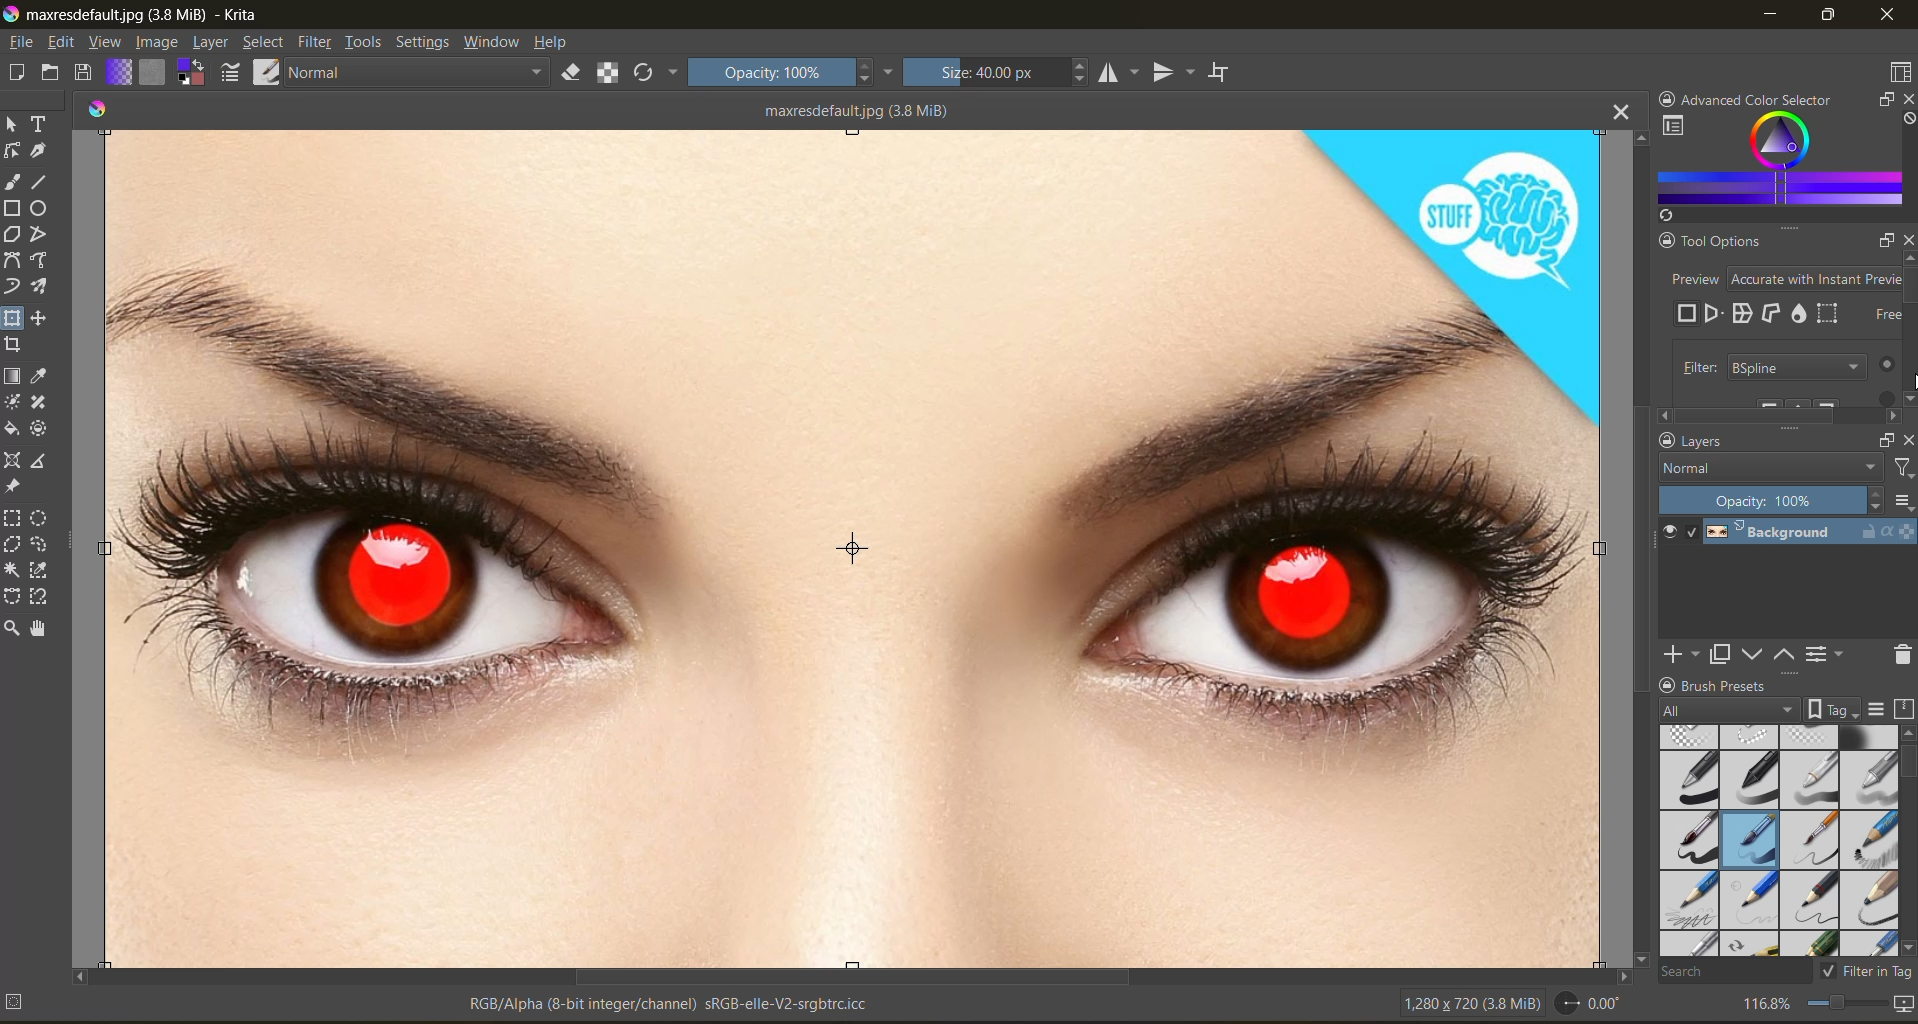  What do you see at coordinates (45, 317) in the screenshot?
I see `tool` at bounding box center [45, 317].